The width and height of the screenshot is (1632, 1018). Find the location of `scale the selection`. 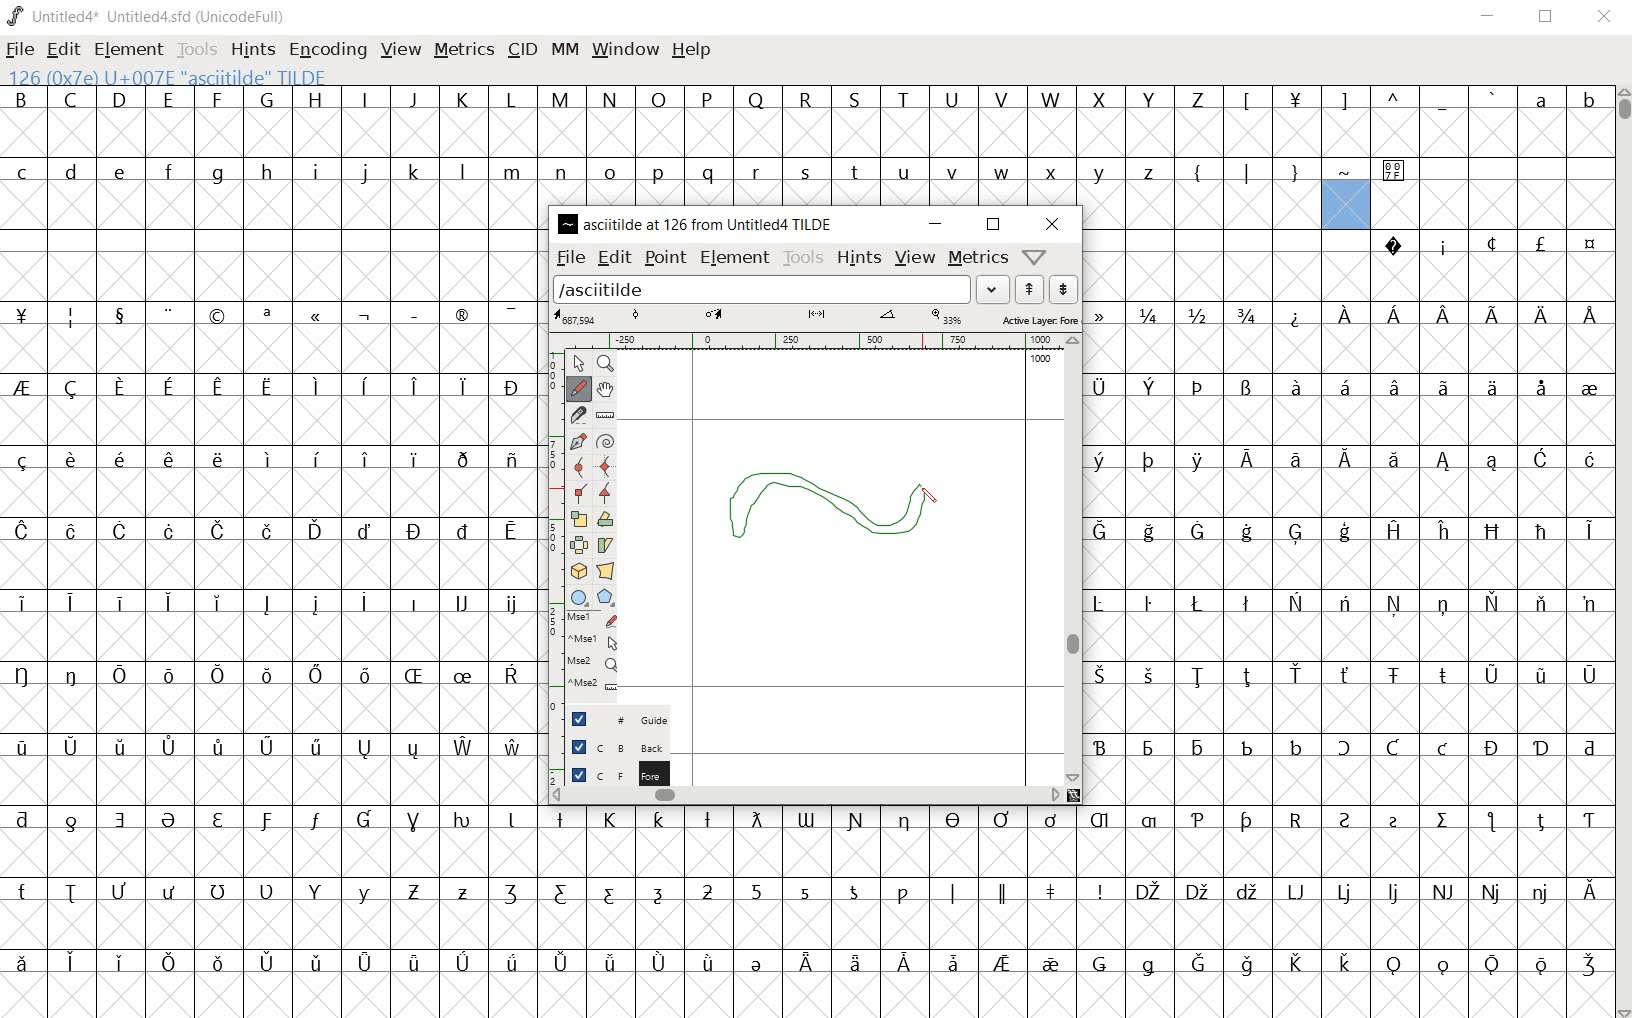

scale the selection is located at coordinates (579, 520).